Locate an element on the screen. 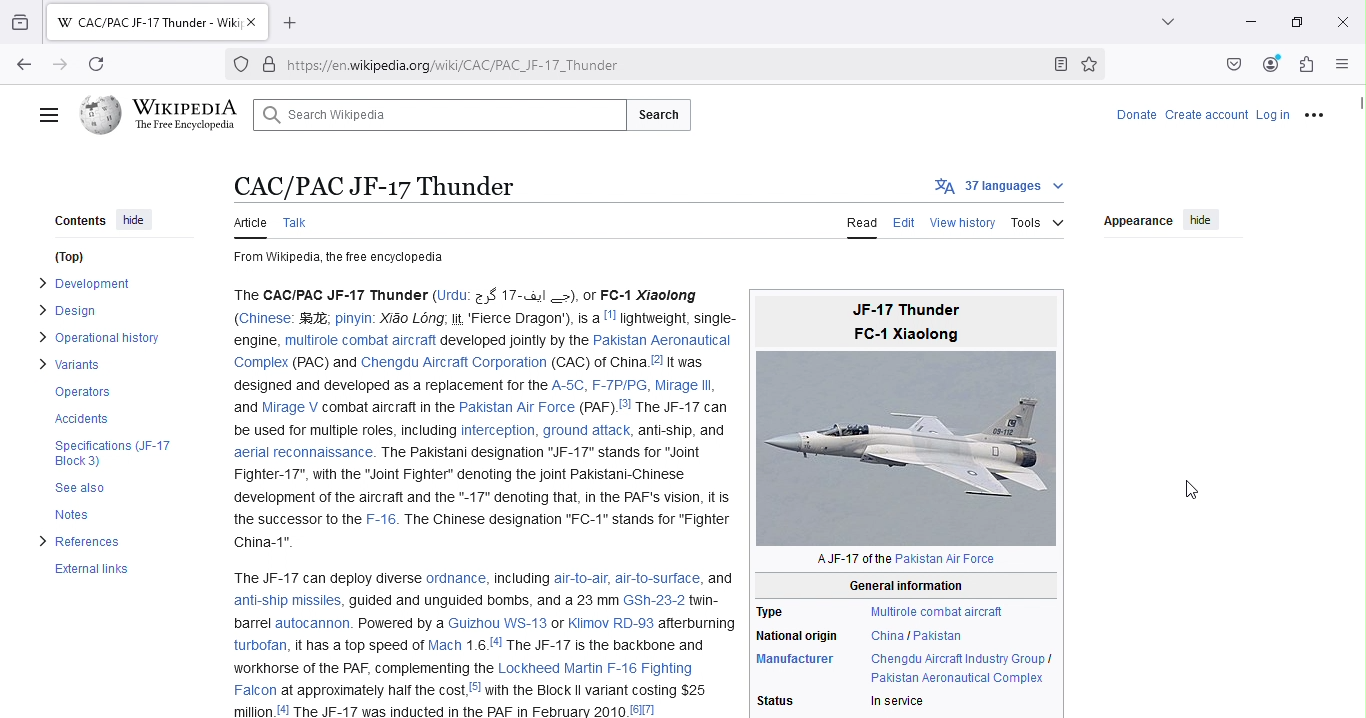  Manufacturer is located at coordinates (795, 662).